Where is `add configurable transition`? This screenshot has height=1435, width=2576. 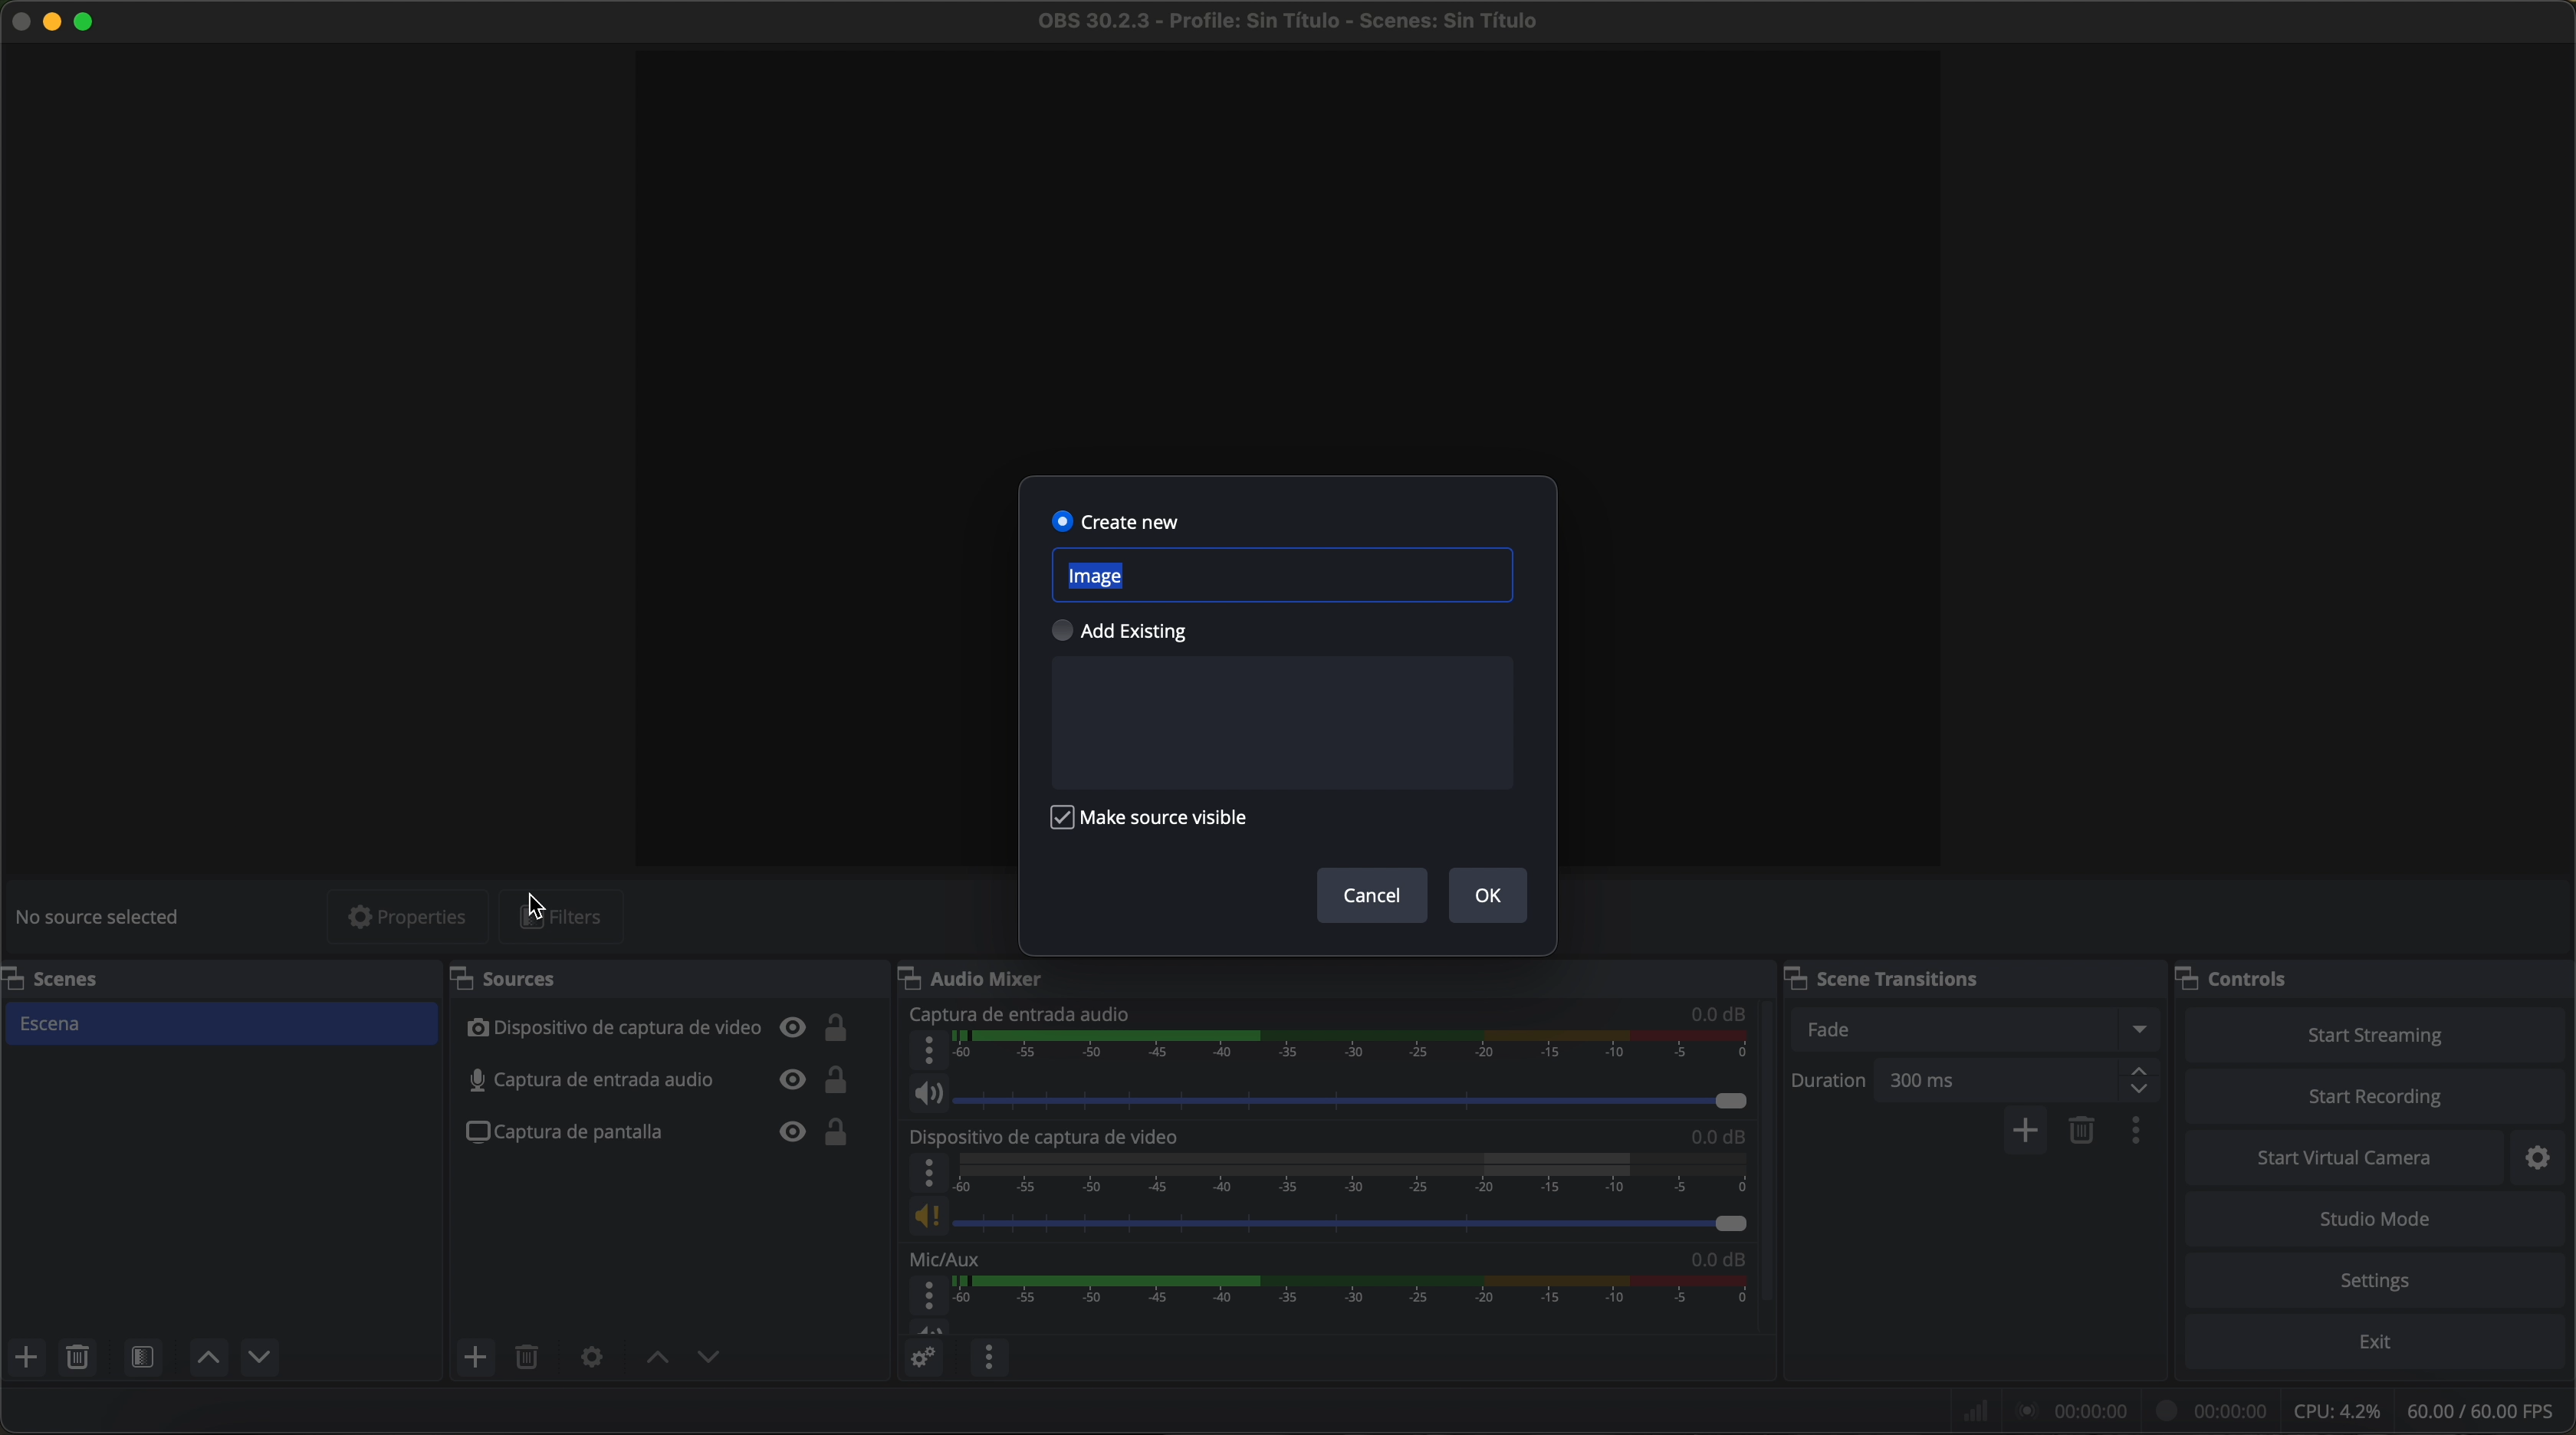
add configurable transition is located at coordinates (2027, 1132).